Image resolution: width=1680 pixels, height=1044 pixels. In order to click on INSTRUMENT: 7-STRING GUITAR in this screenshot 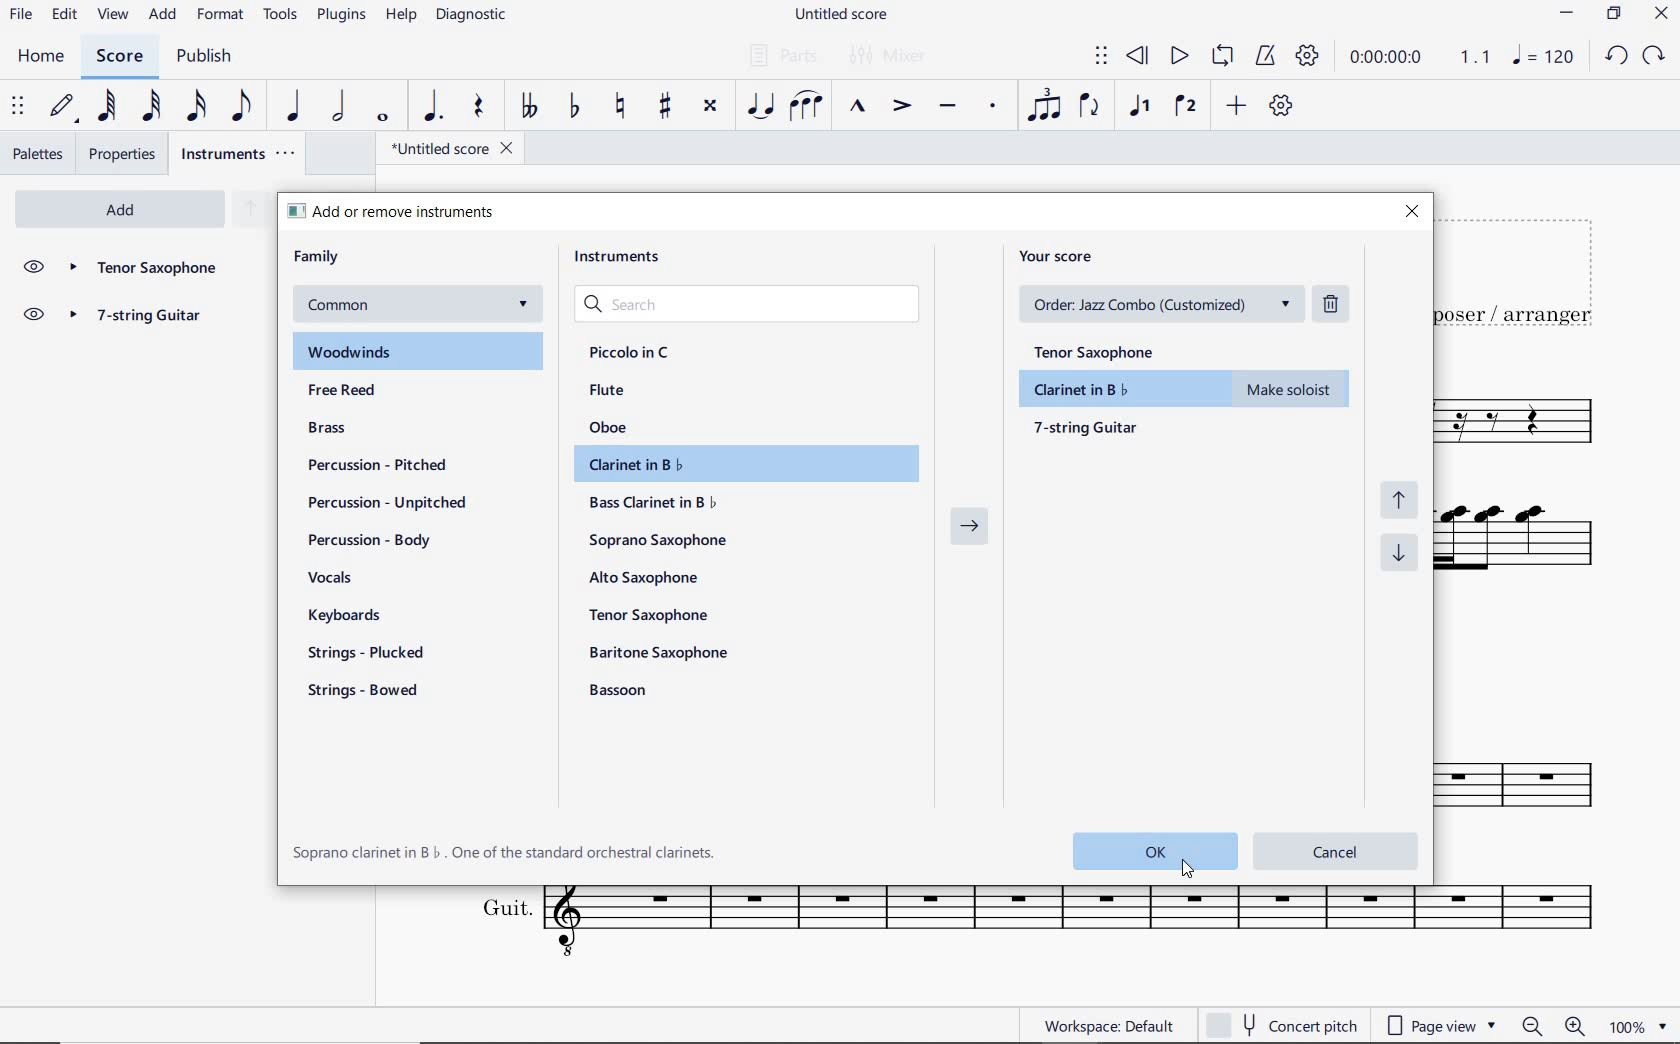, I will do `click(1533, 547)`.